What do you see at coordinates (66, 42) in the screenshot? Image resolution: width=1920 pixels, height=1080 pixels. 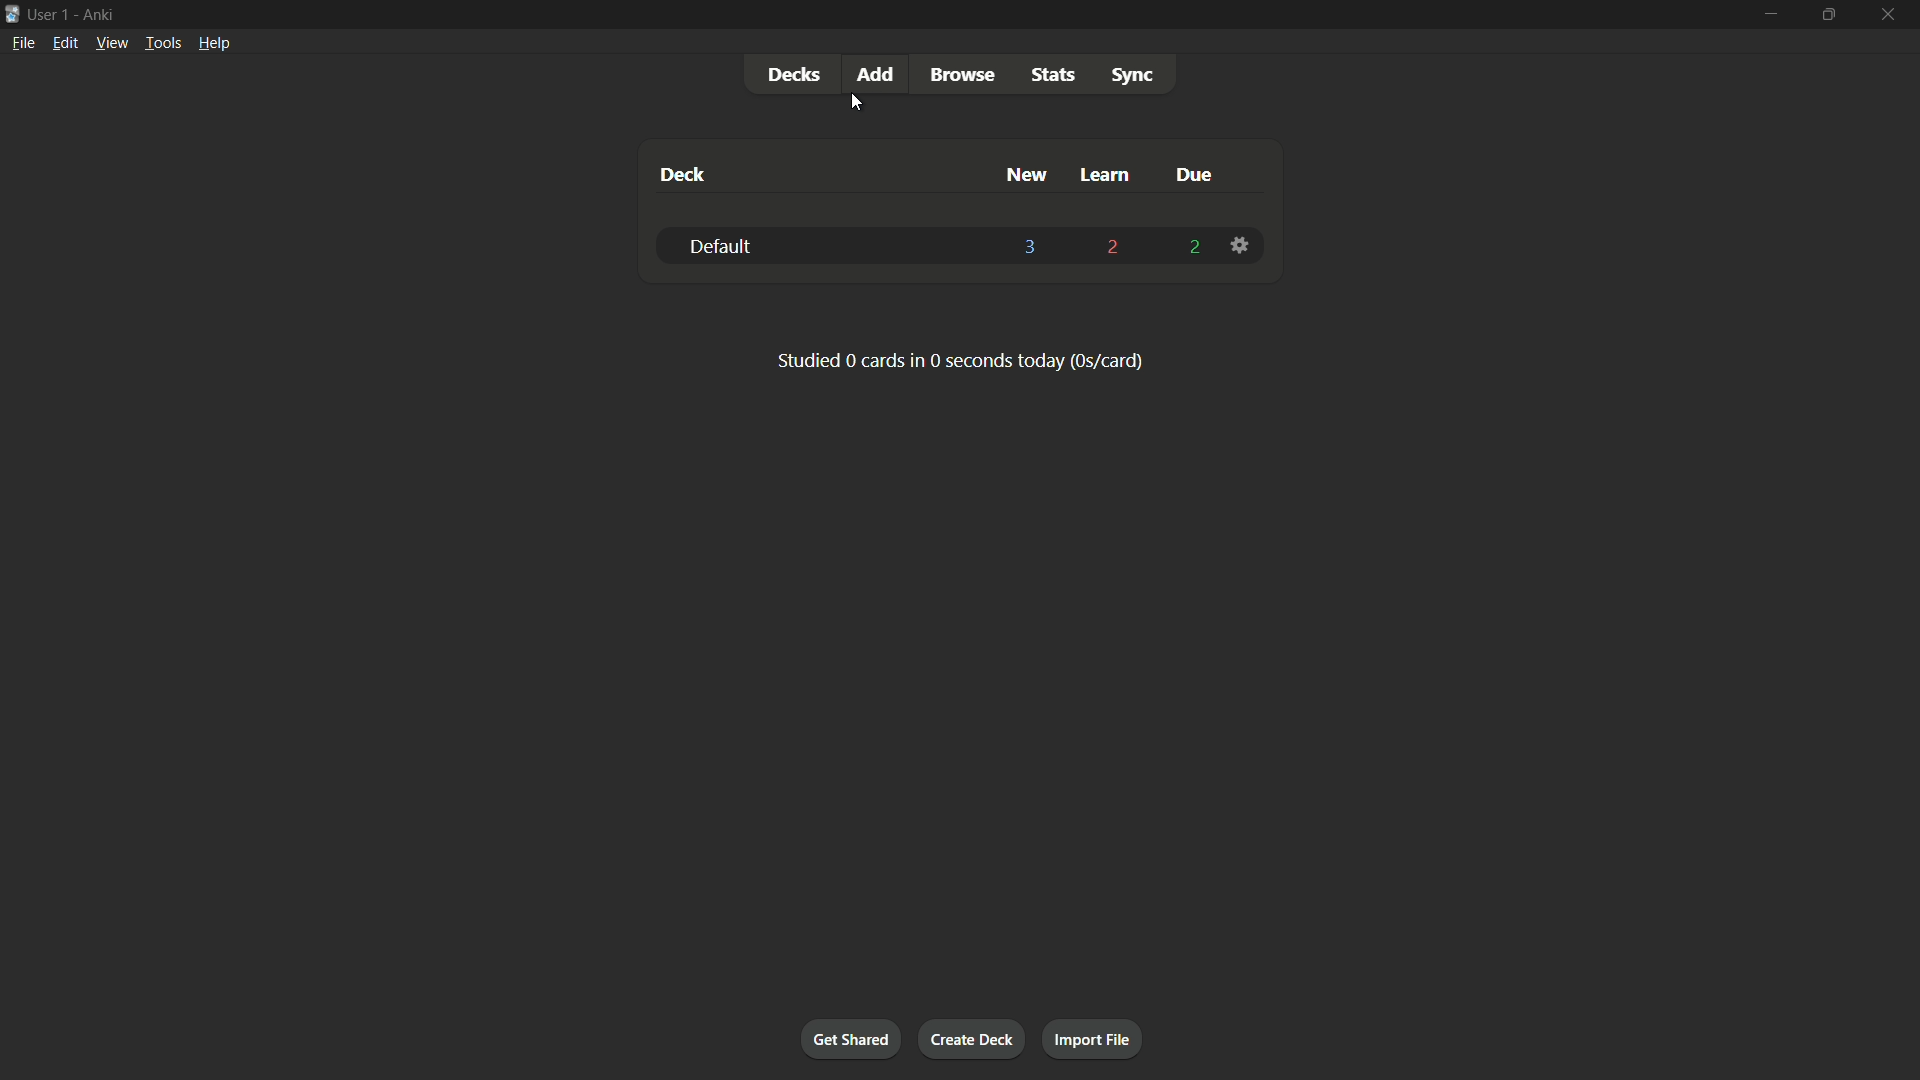 I see `edit menu` at bounding box center [66, 42].